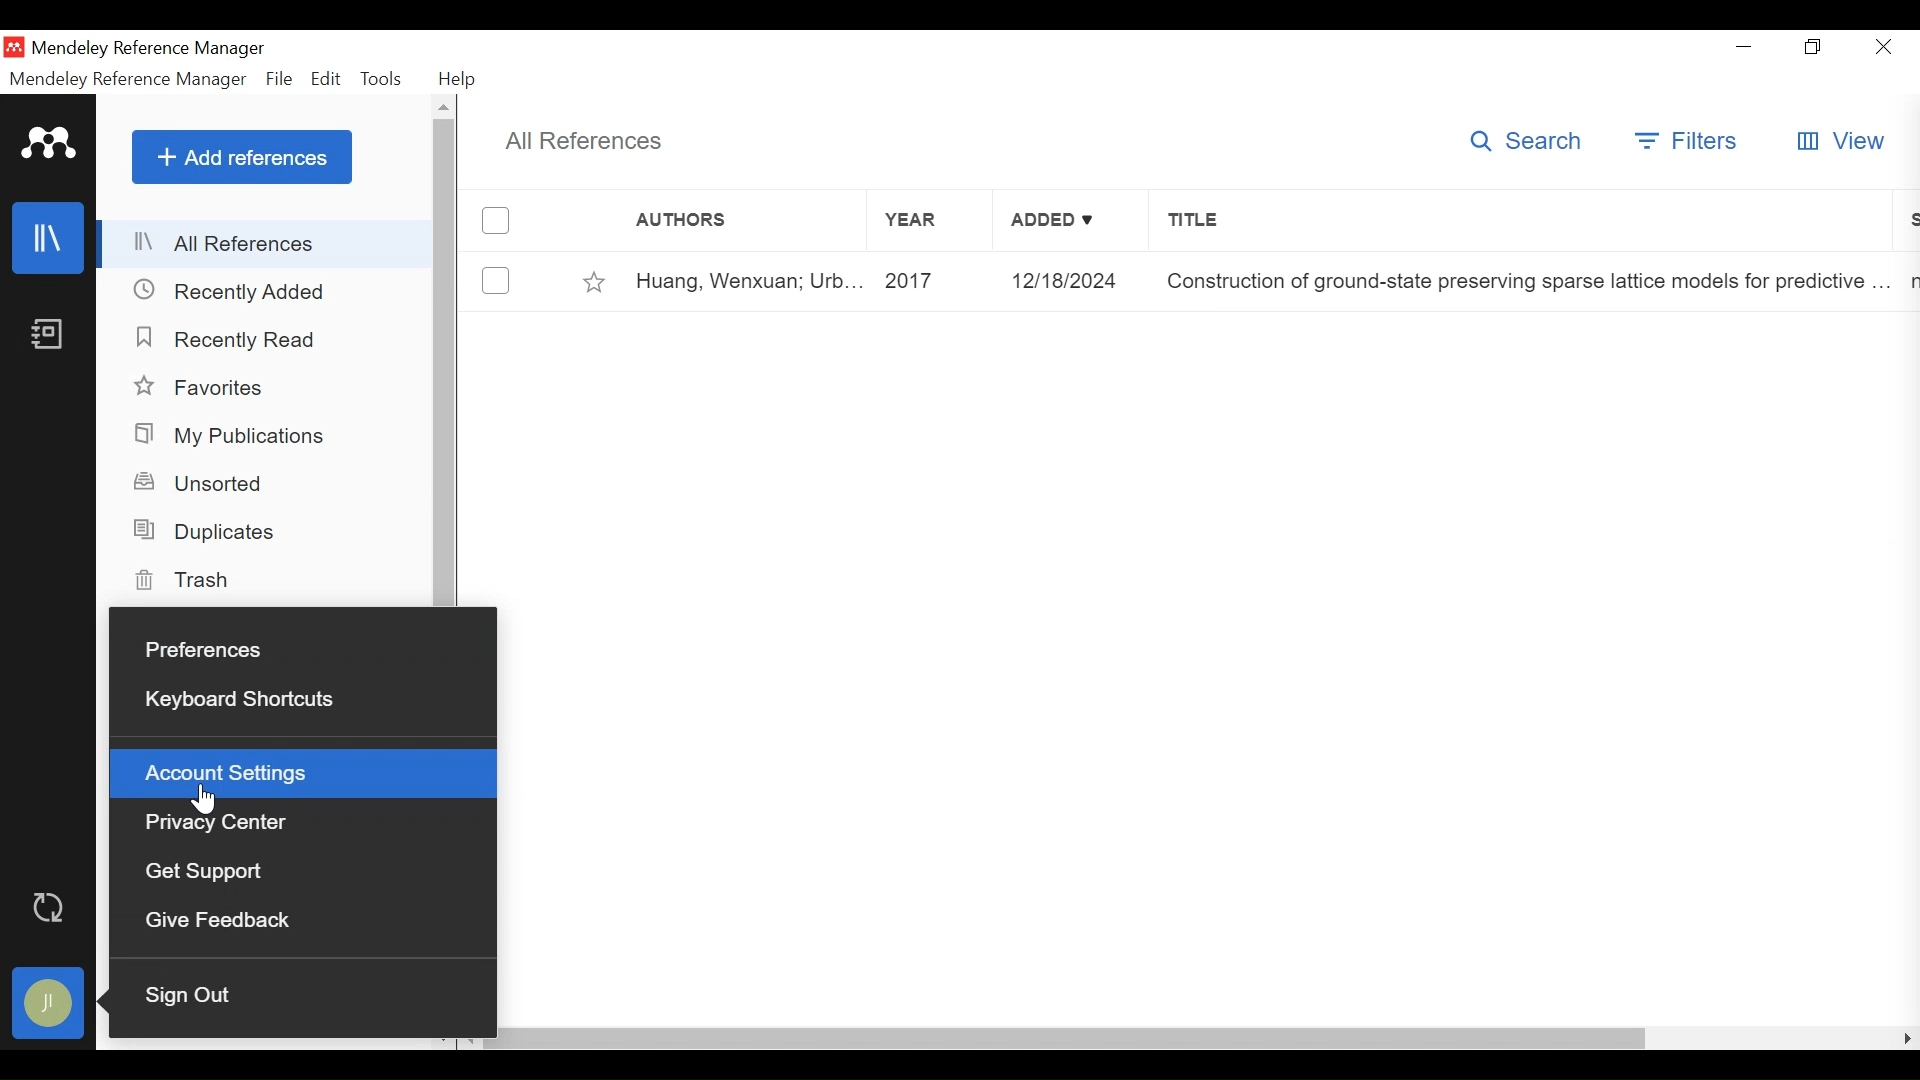 The height and width of the screenshot is (1080, 1920). What do you see at coordinates (159, 49) in the screenshot?
I see `Mendeley Reference Manager` at bounding box center [159, 49].